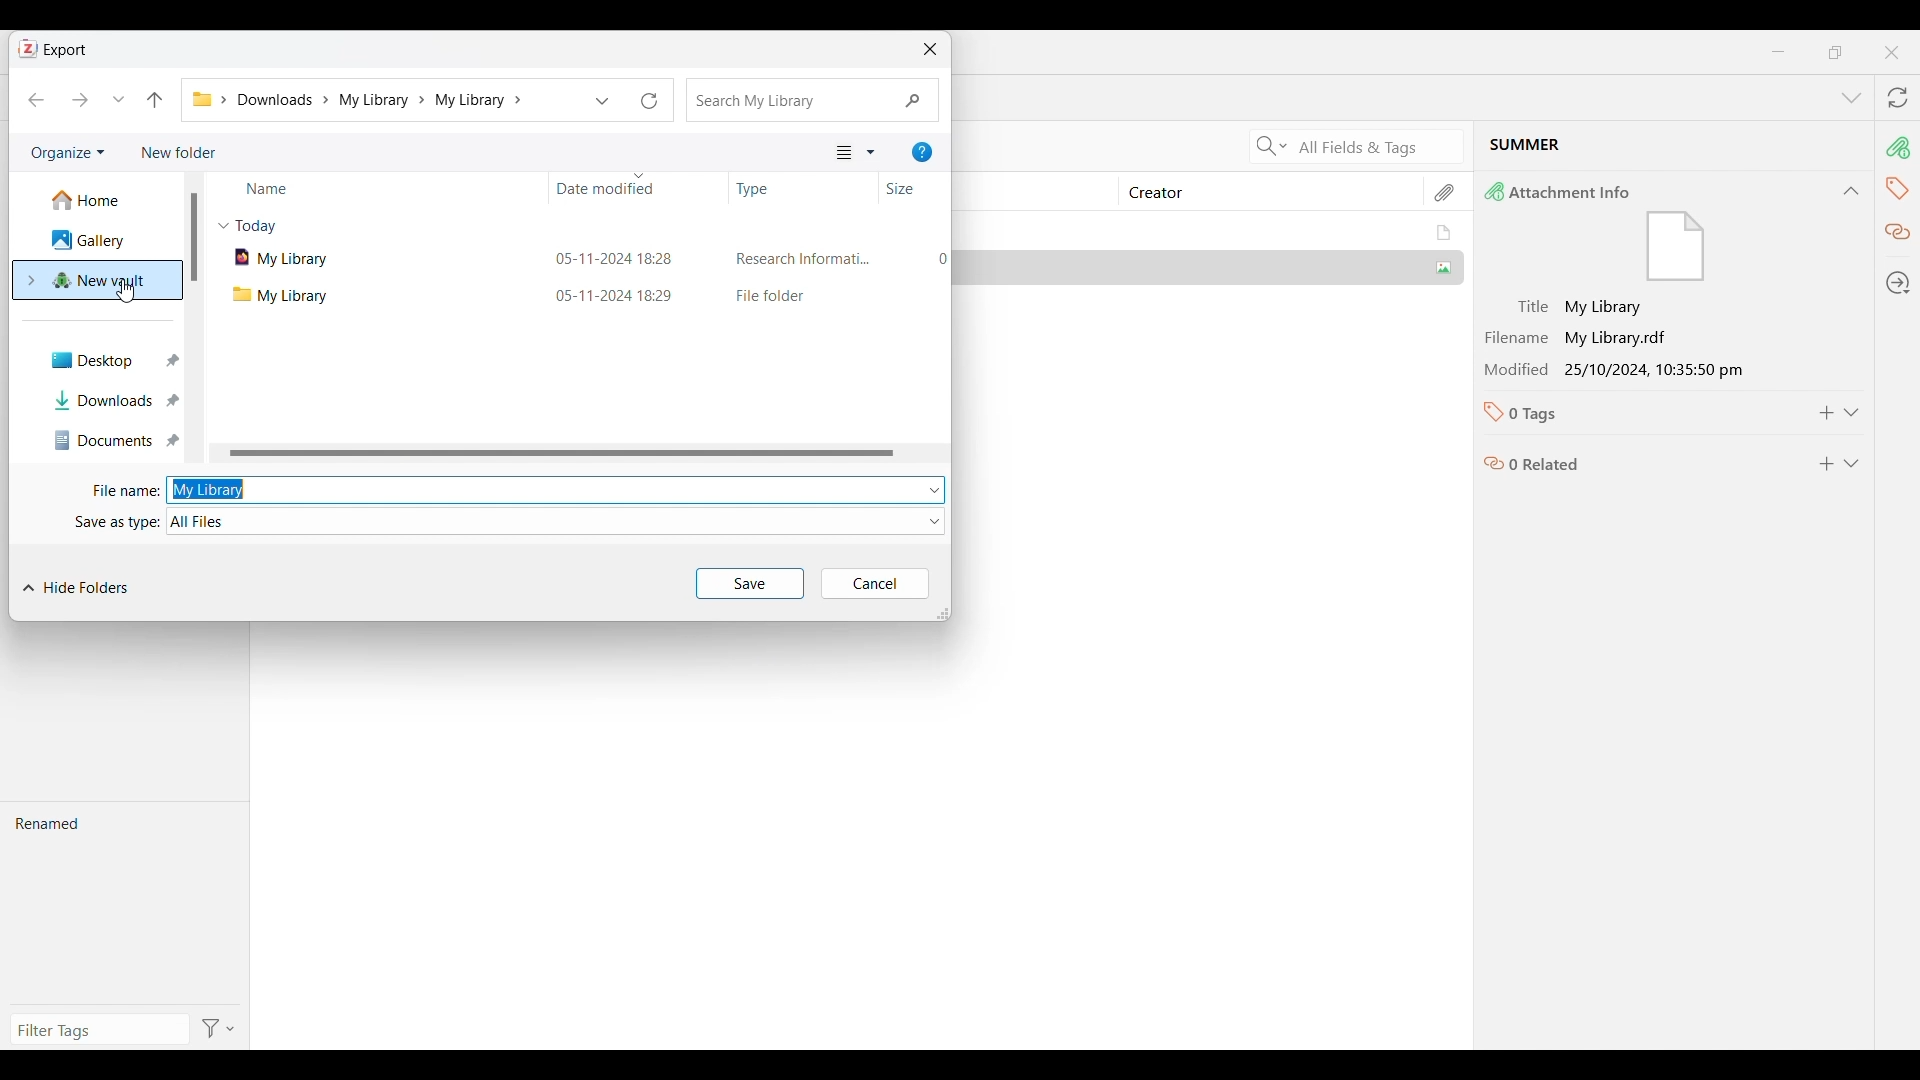 Image resolution: width=1920 pixels, height=1080 pixels. I want to click on Renamed, so click(124, 903).